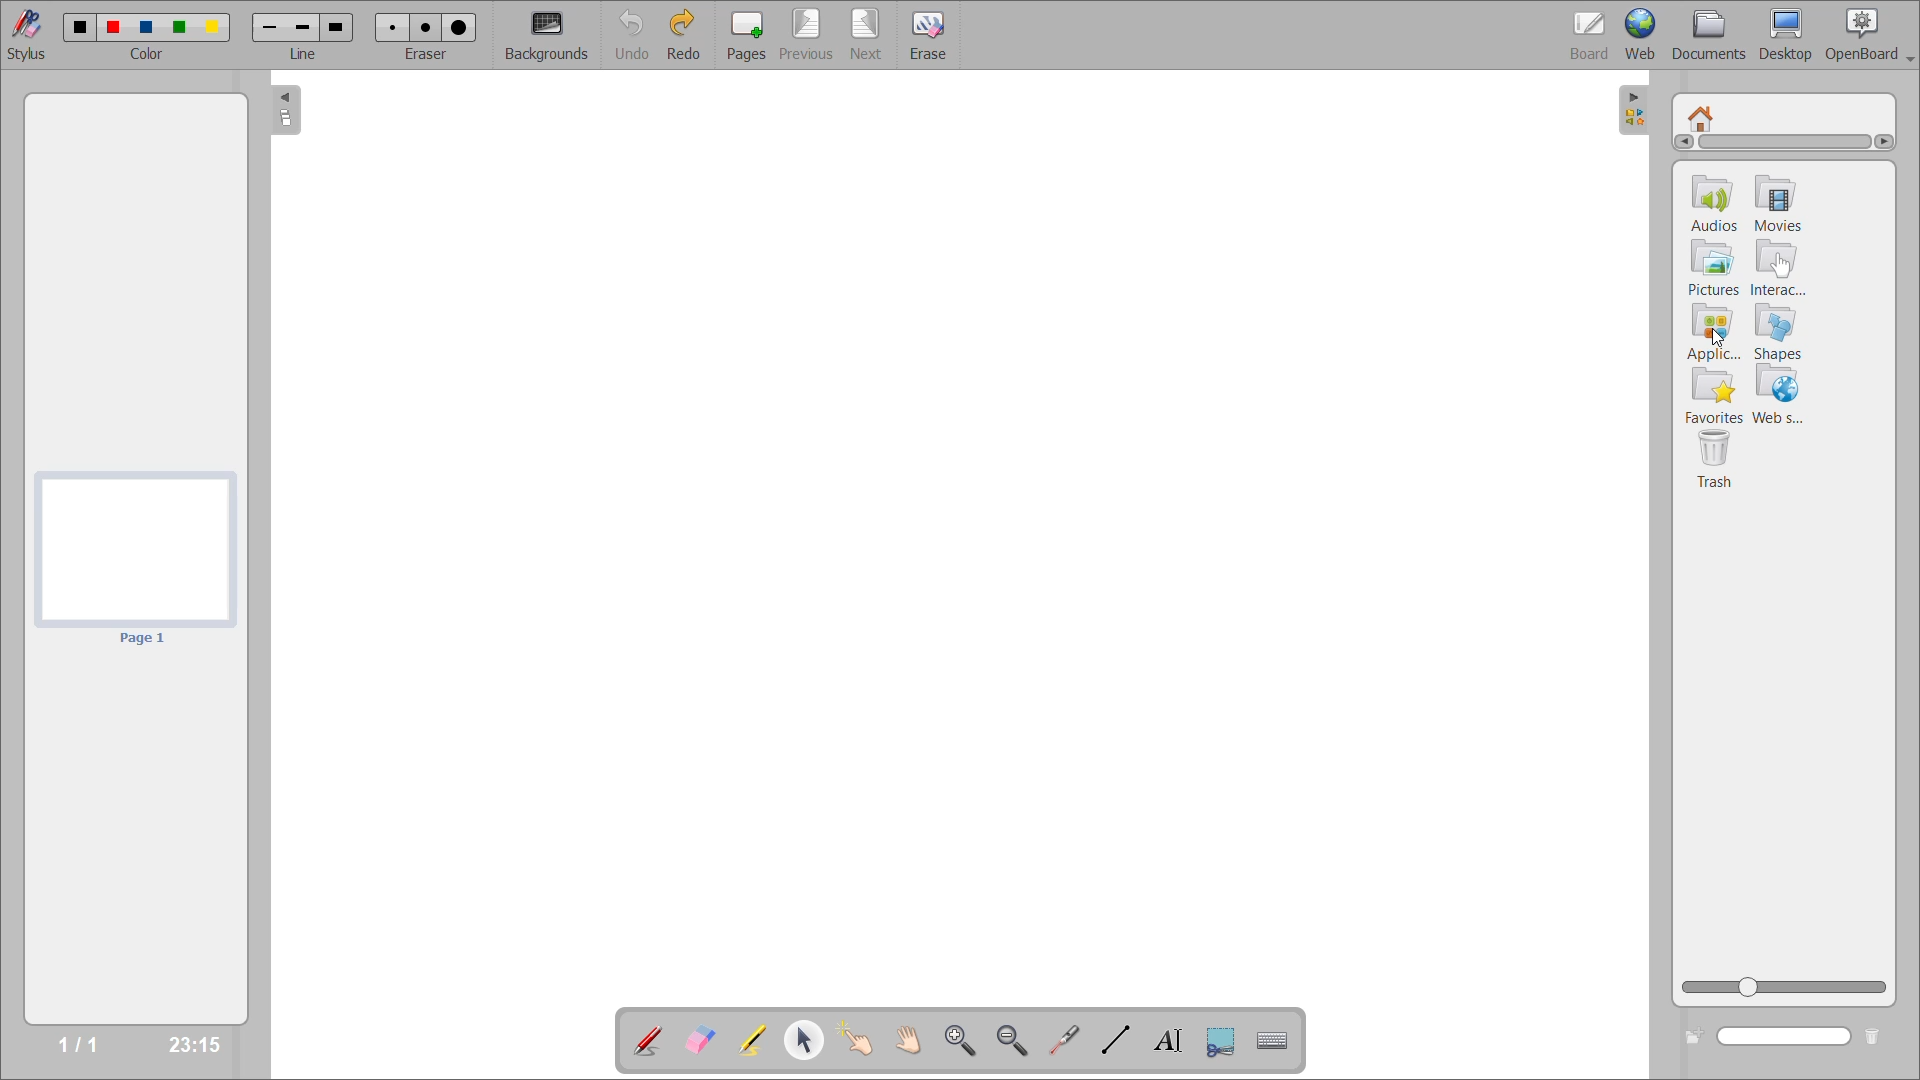  What do you see at coordinates (1780, 984) in the screenshot?
I see `zoom slider` at bounding box center [1780, 984].